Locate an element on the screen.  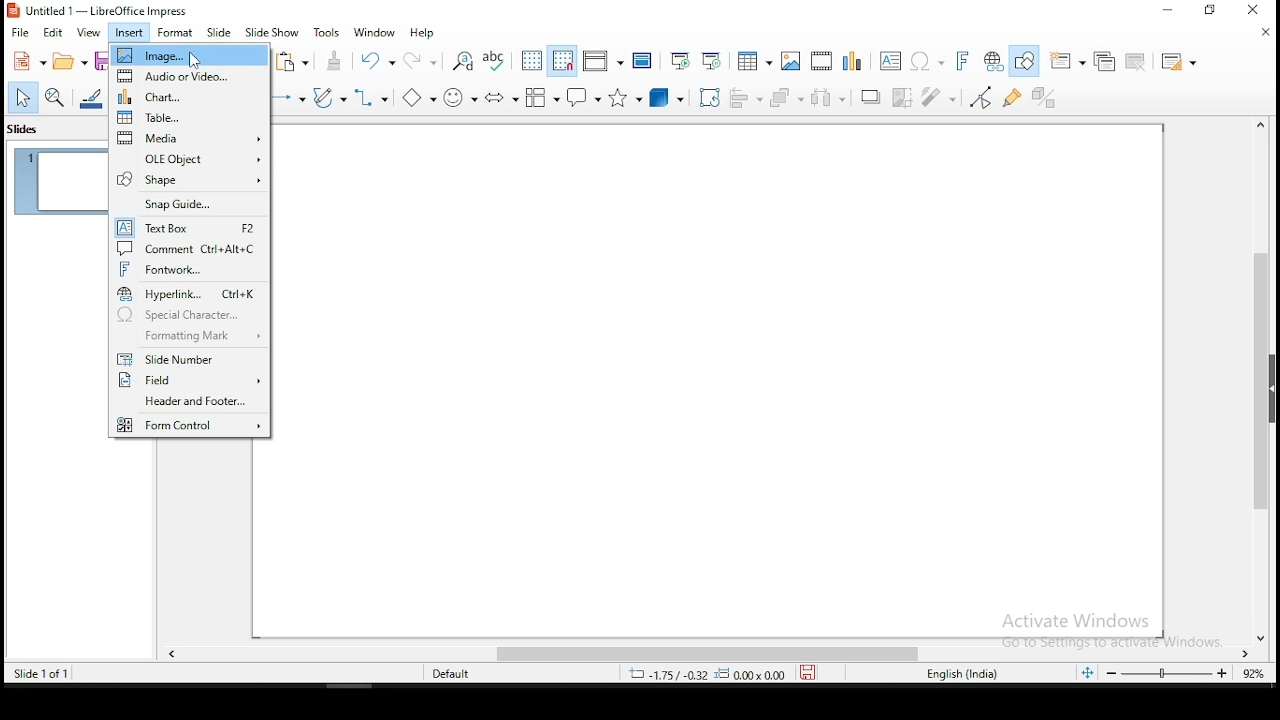
slide show is located at coordinates (219, 33).